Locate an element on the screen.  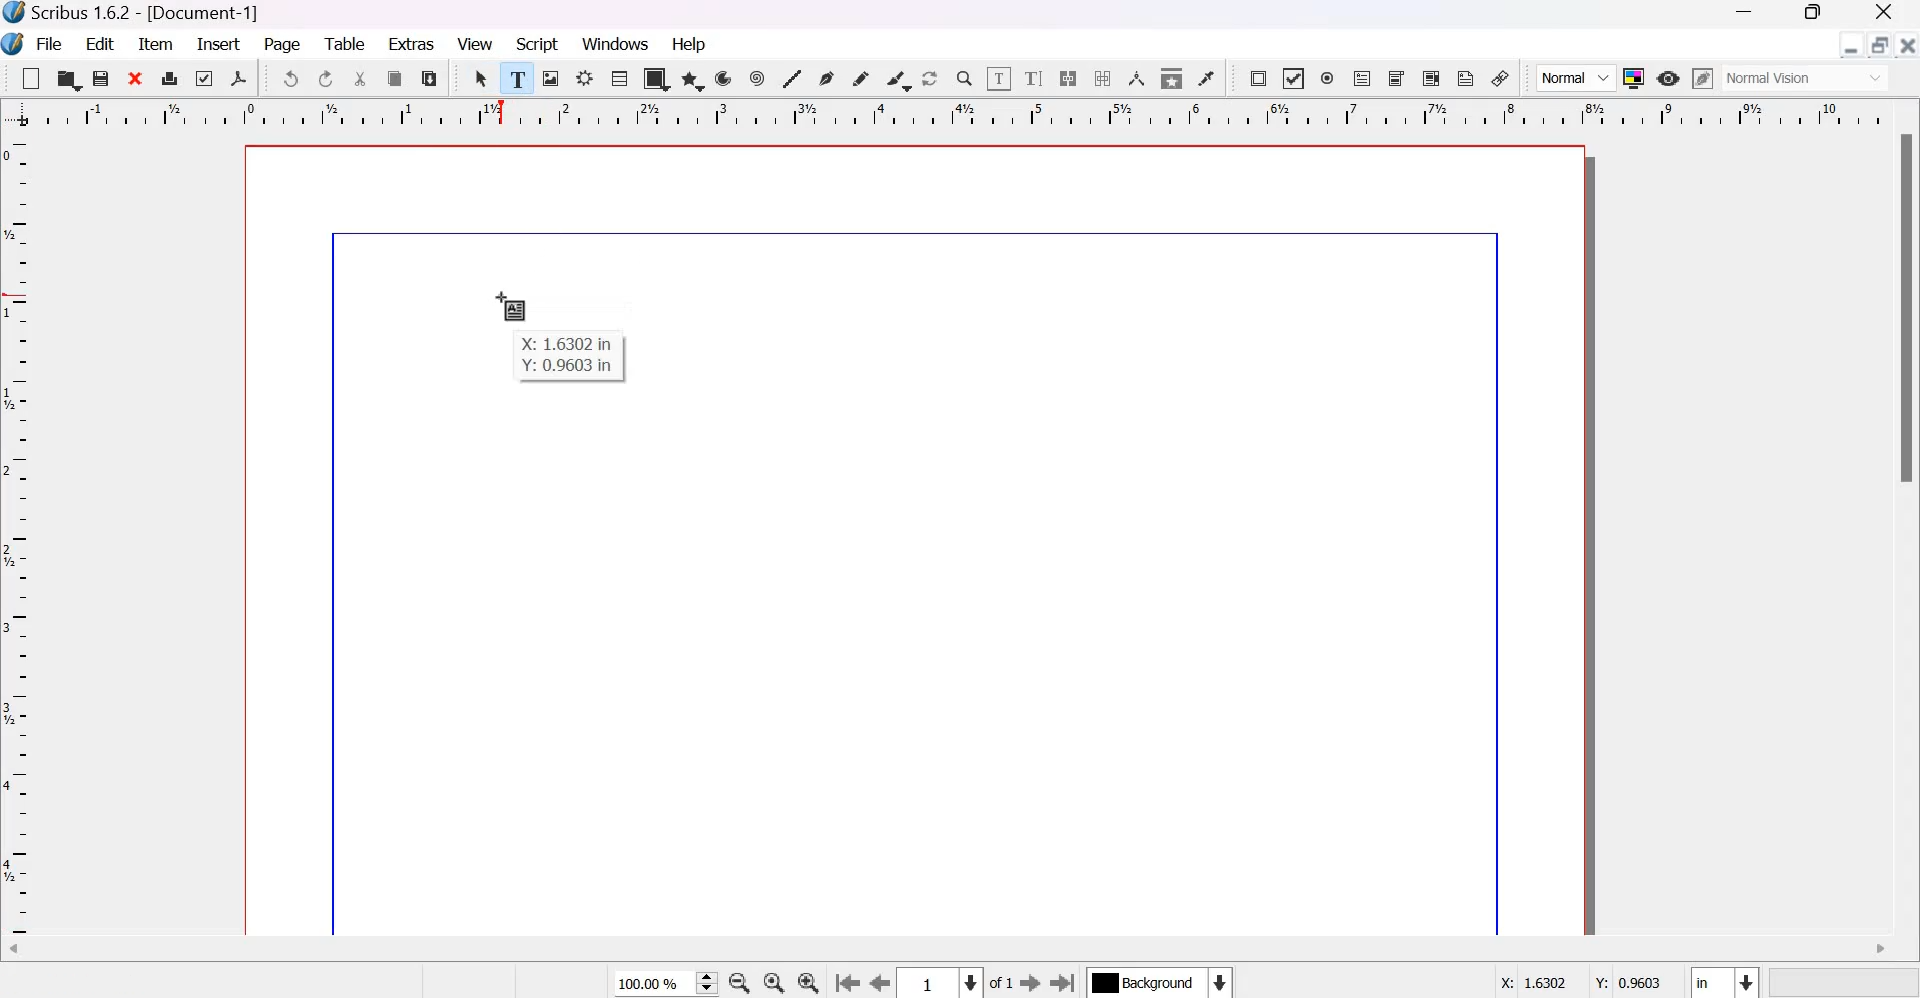
redo is located at coordinates (327, 79).